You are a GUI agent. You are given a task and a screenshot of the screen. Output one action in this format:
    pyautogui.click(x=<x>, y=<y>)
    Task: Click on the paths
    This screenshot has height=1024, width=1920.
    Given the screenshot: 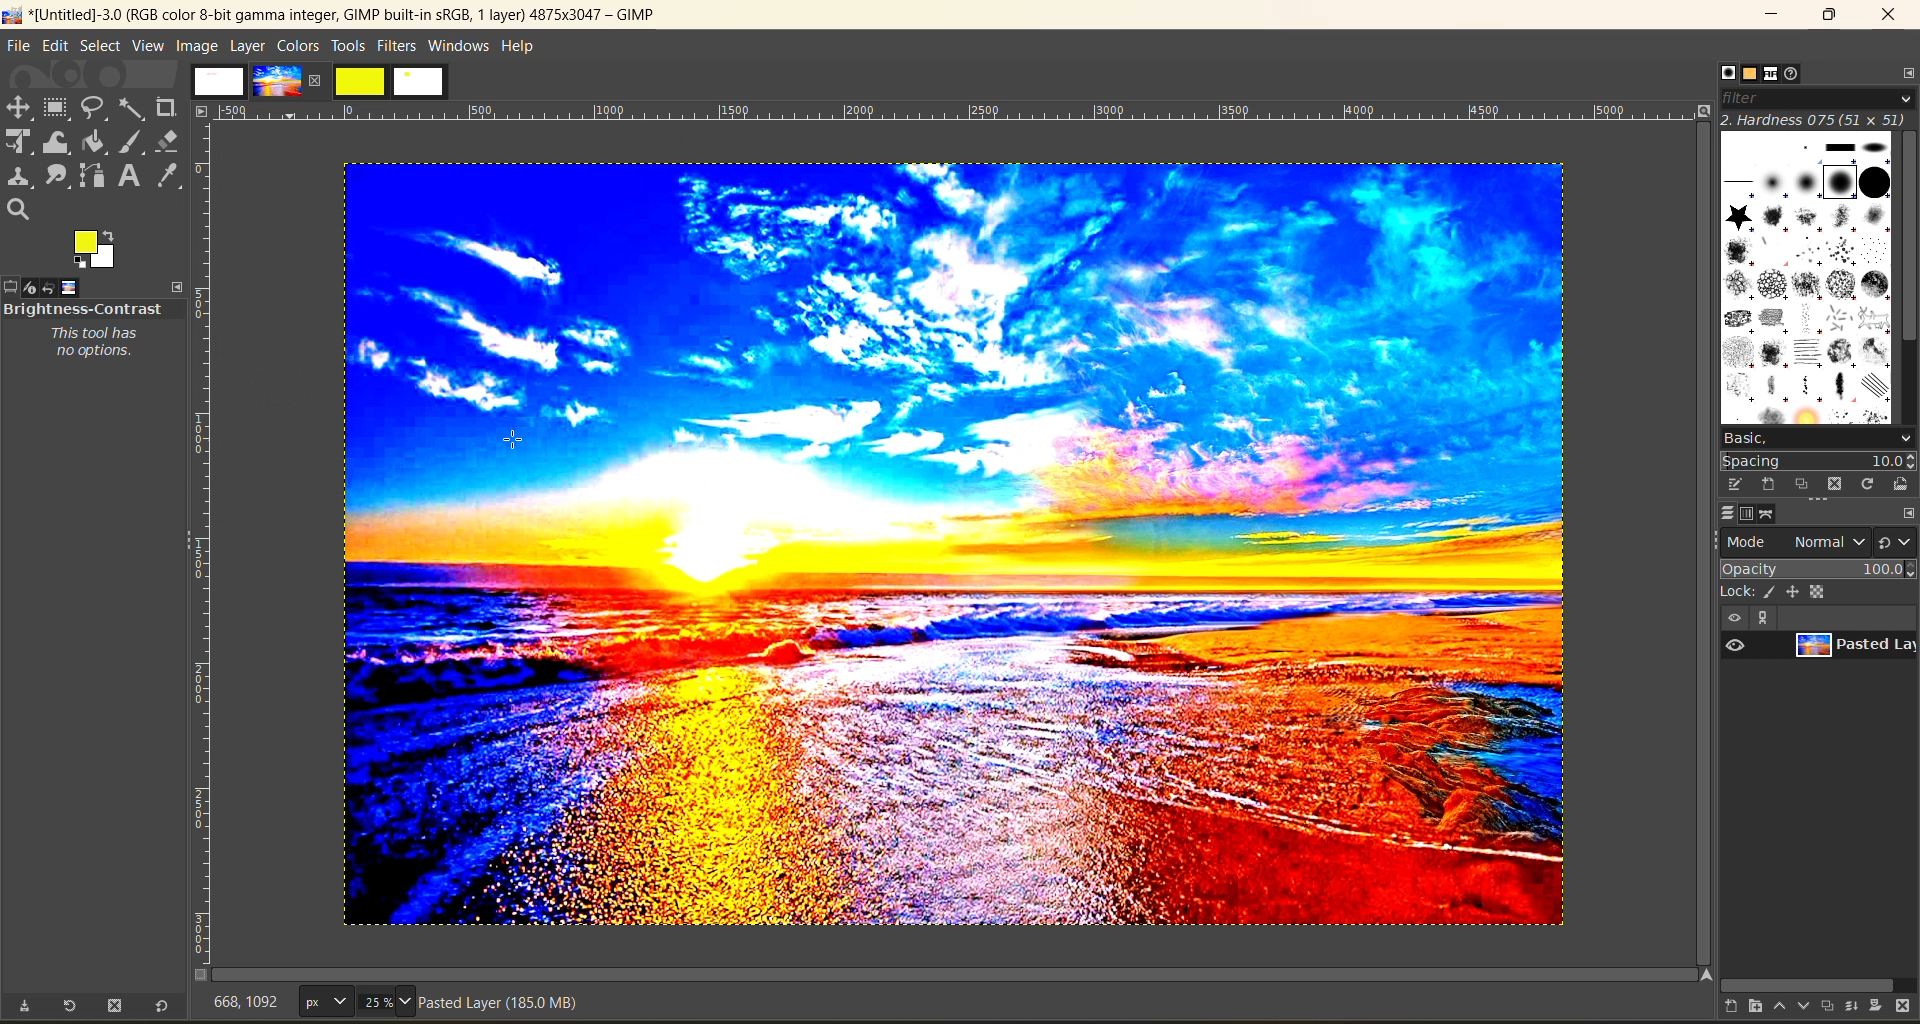 What is the action you would take?
    pyautogui.click(x=1769, y=515)
    